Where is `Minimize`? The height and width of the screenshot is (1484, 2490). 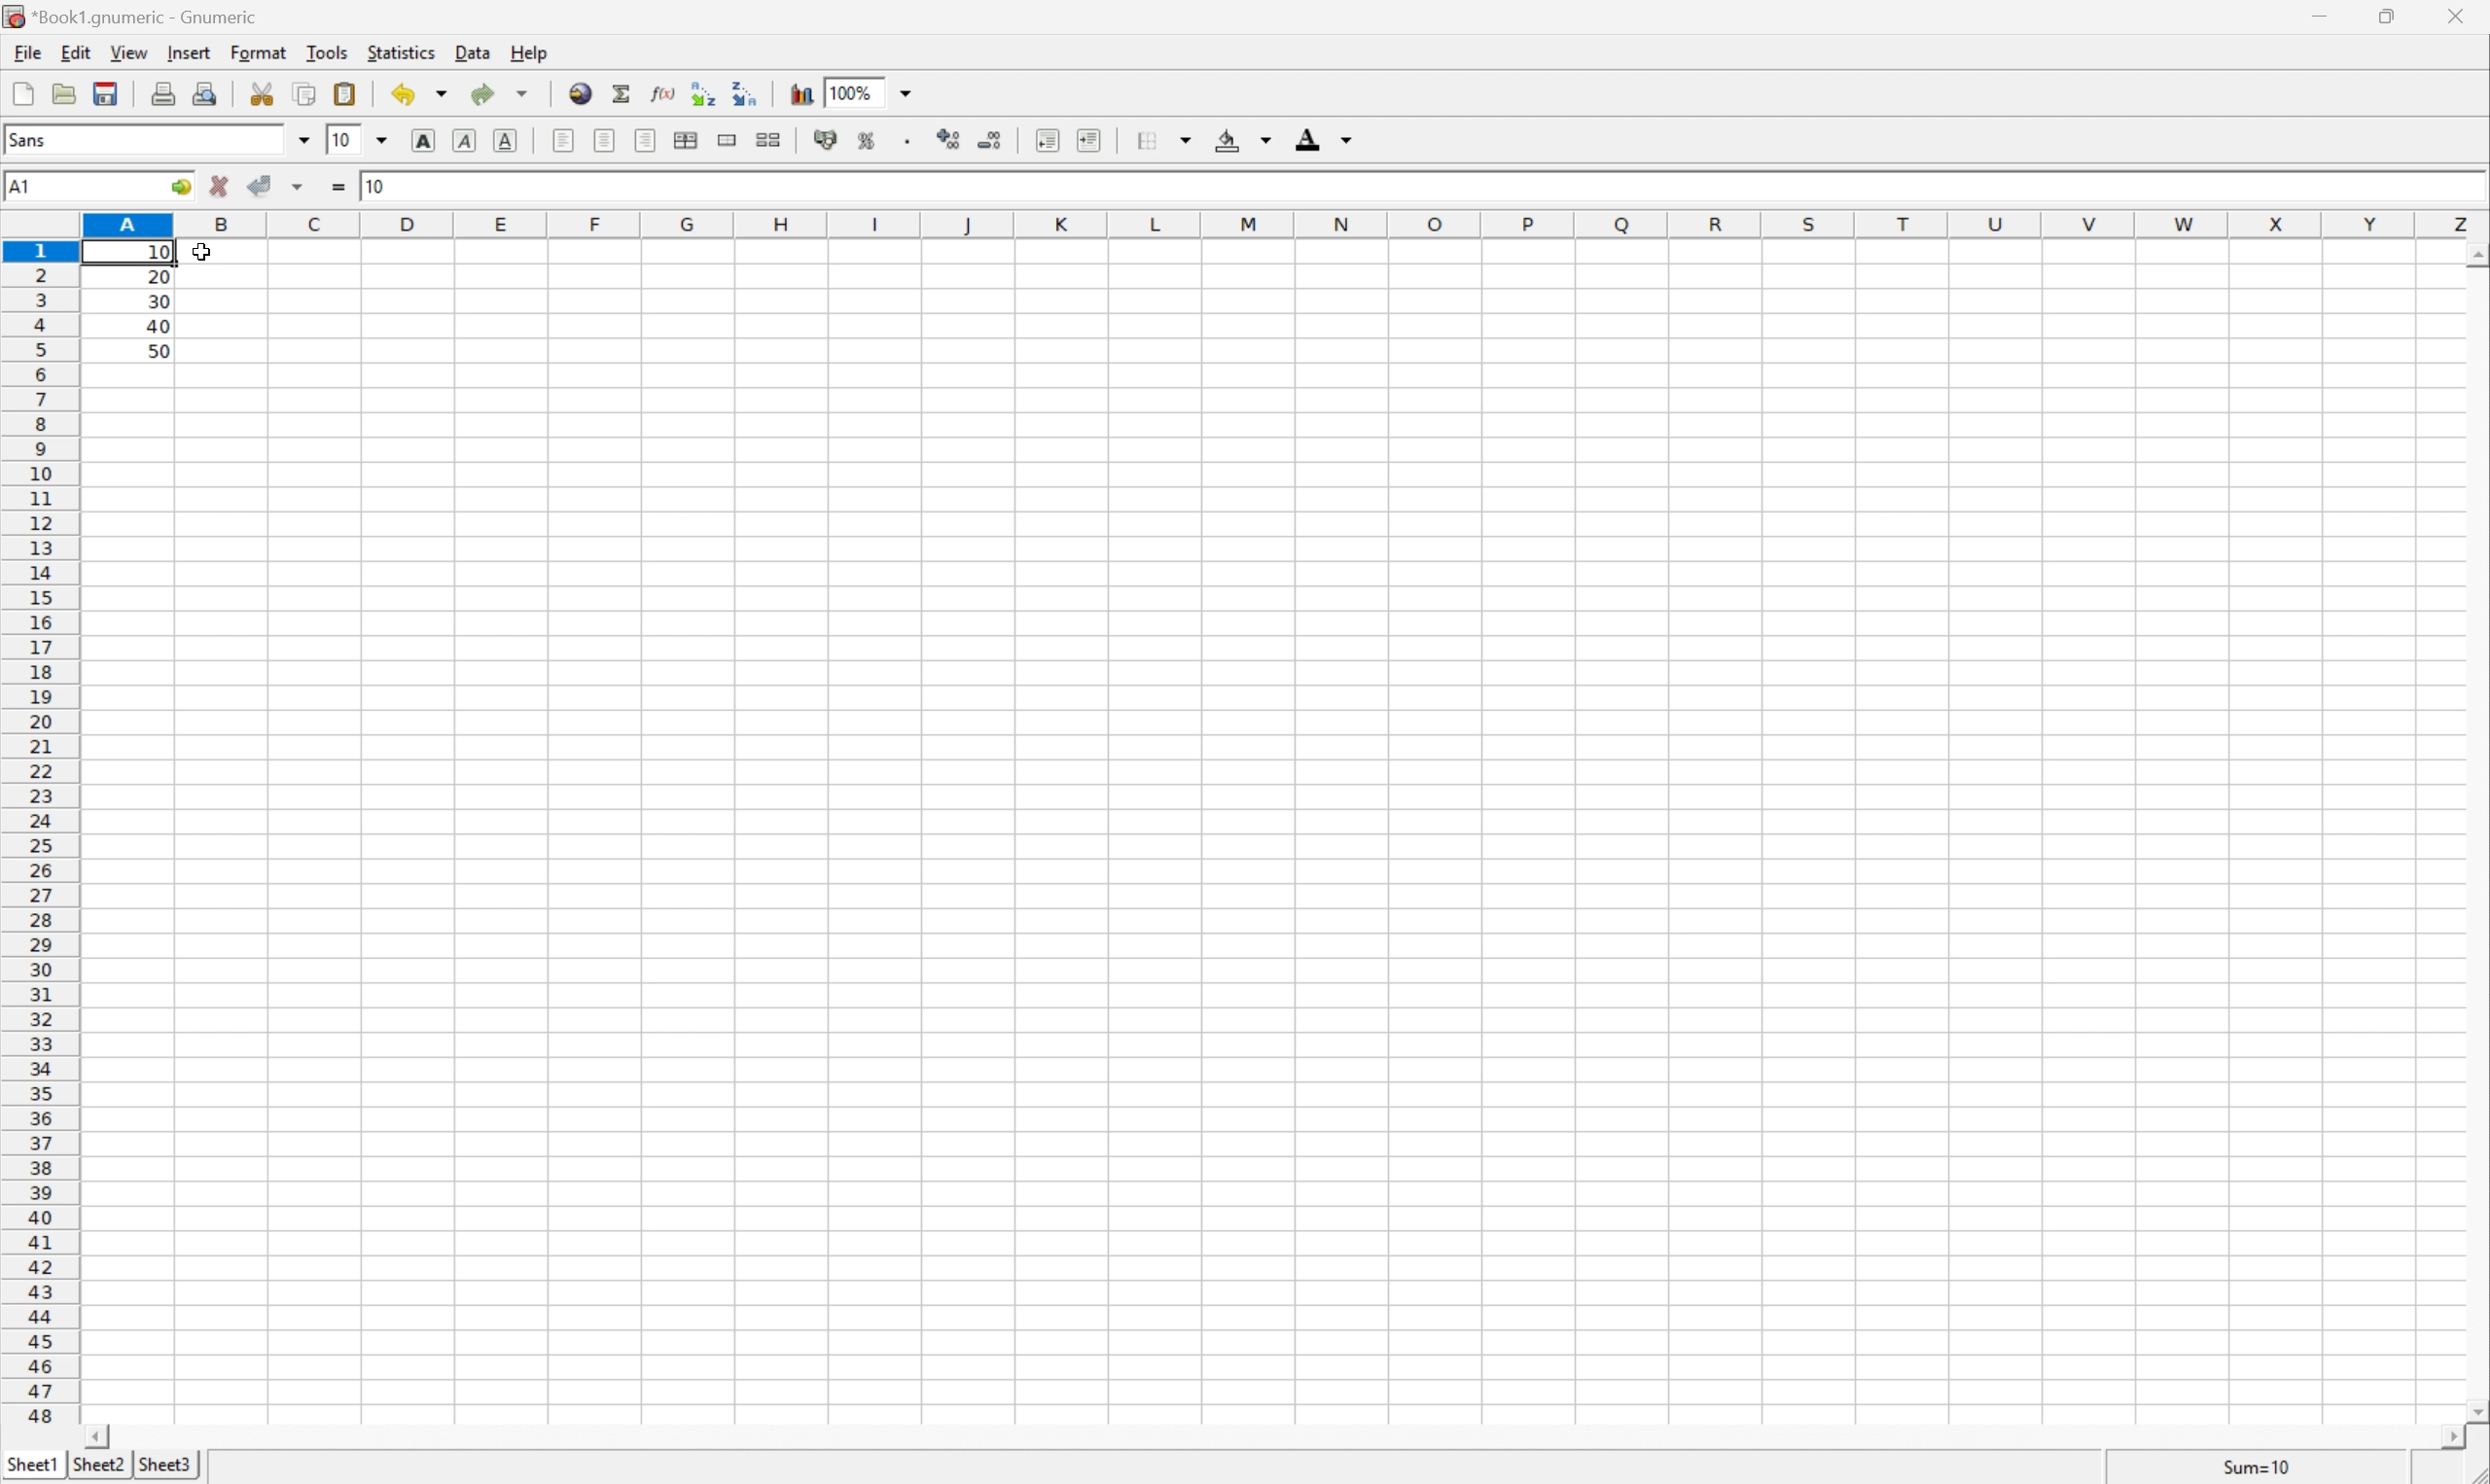
Minimize is located at coordinates (2313, 13).